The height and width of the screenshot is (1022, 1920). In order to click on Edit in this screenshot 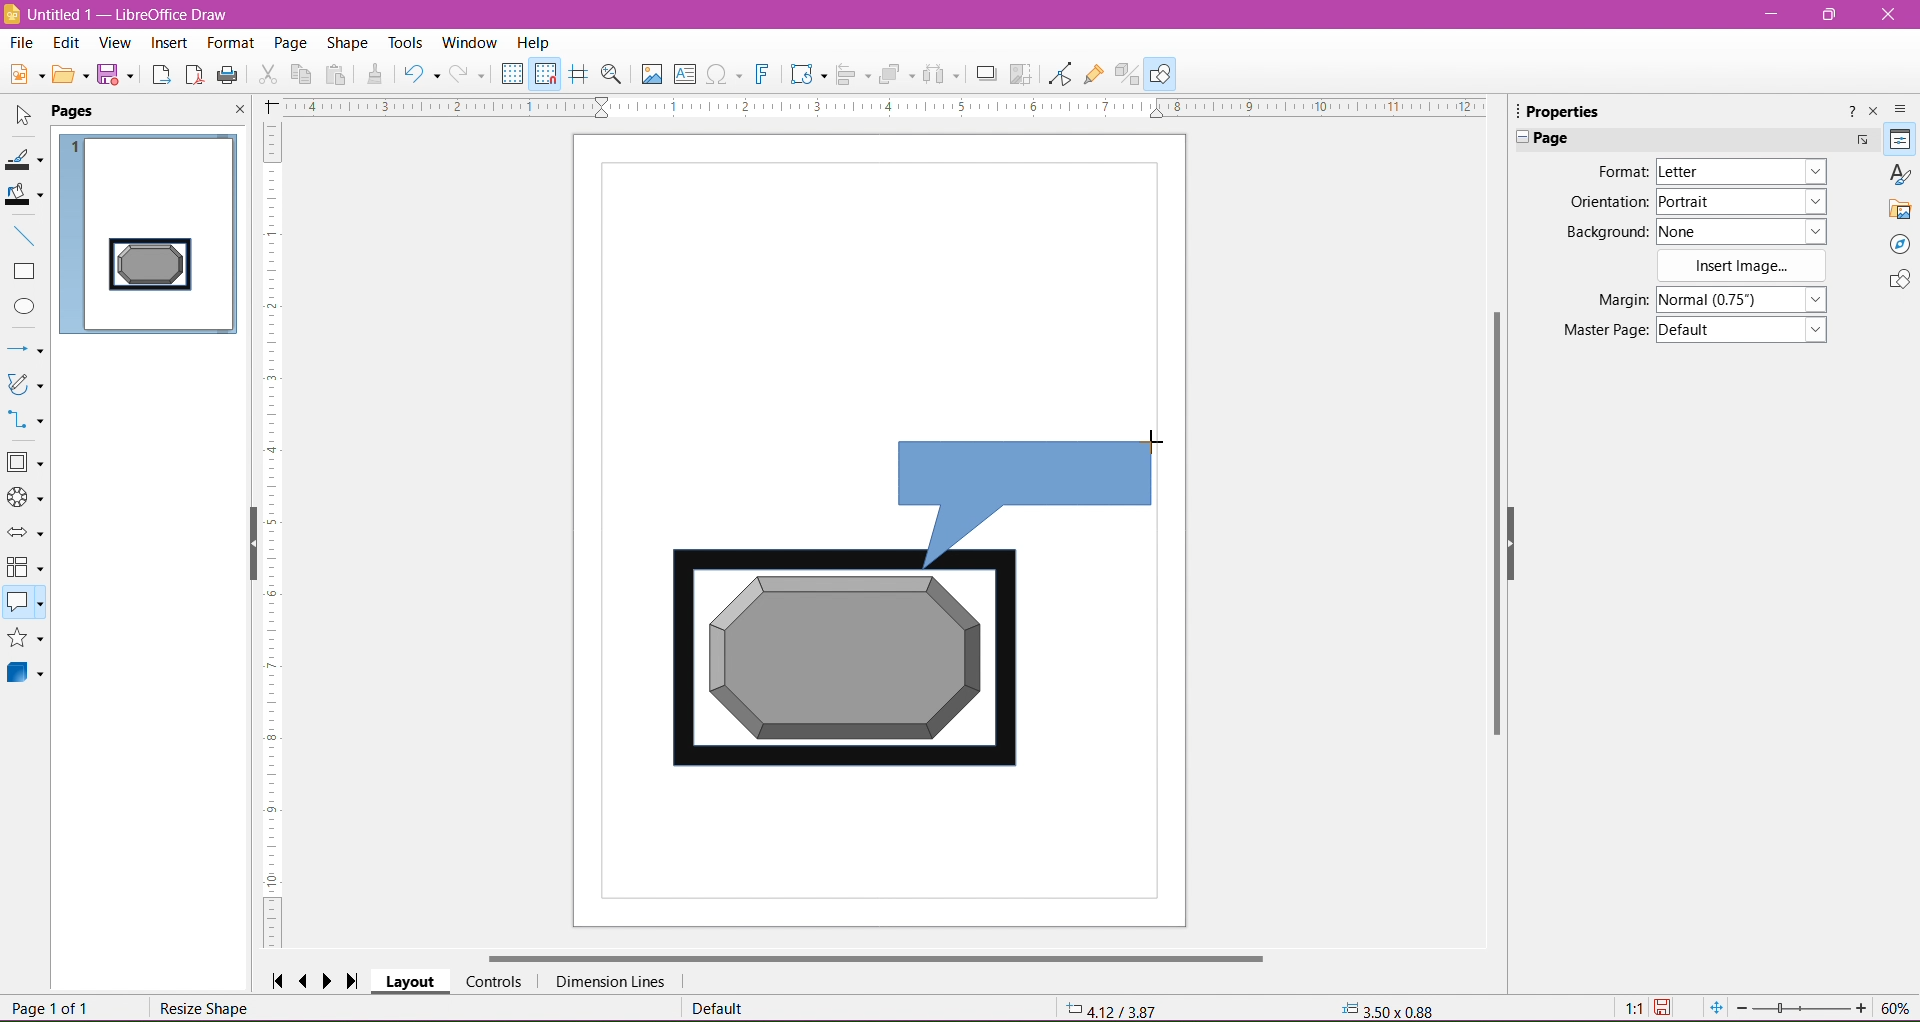, I will do `click(66, 43)`.